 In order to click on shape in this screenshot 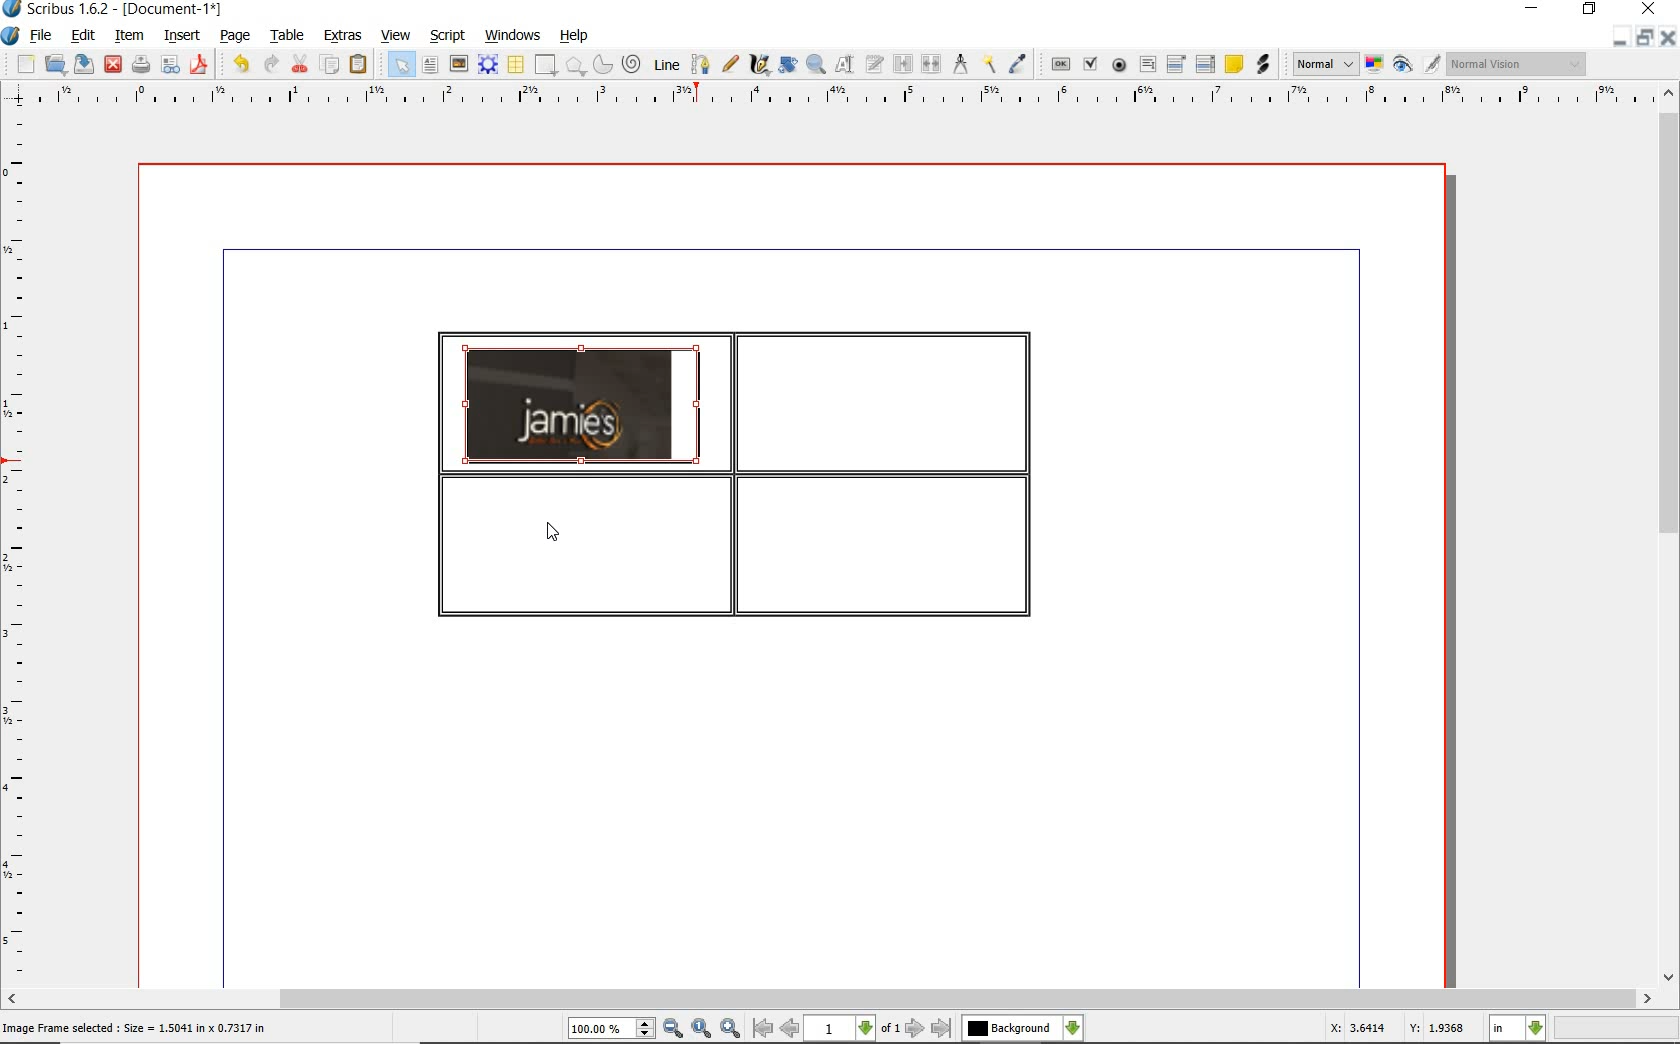, I will do `click(544, 66)`.